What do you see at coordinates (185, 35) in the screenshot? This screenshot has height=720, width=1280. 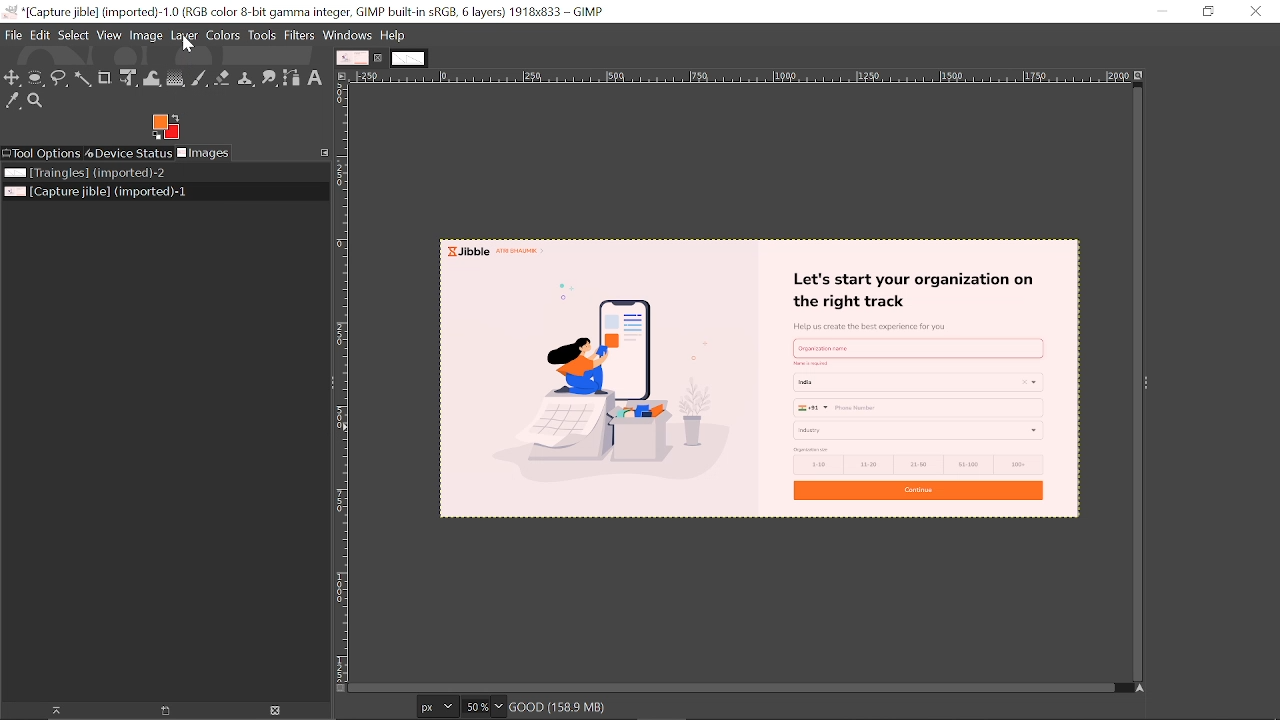 I see `Layer` at bounding box center [185, 35].